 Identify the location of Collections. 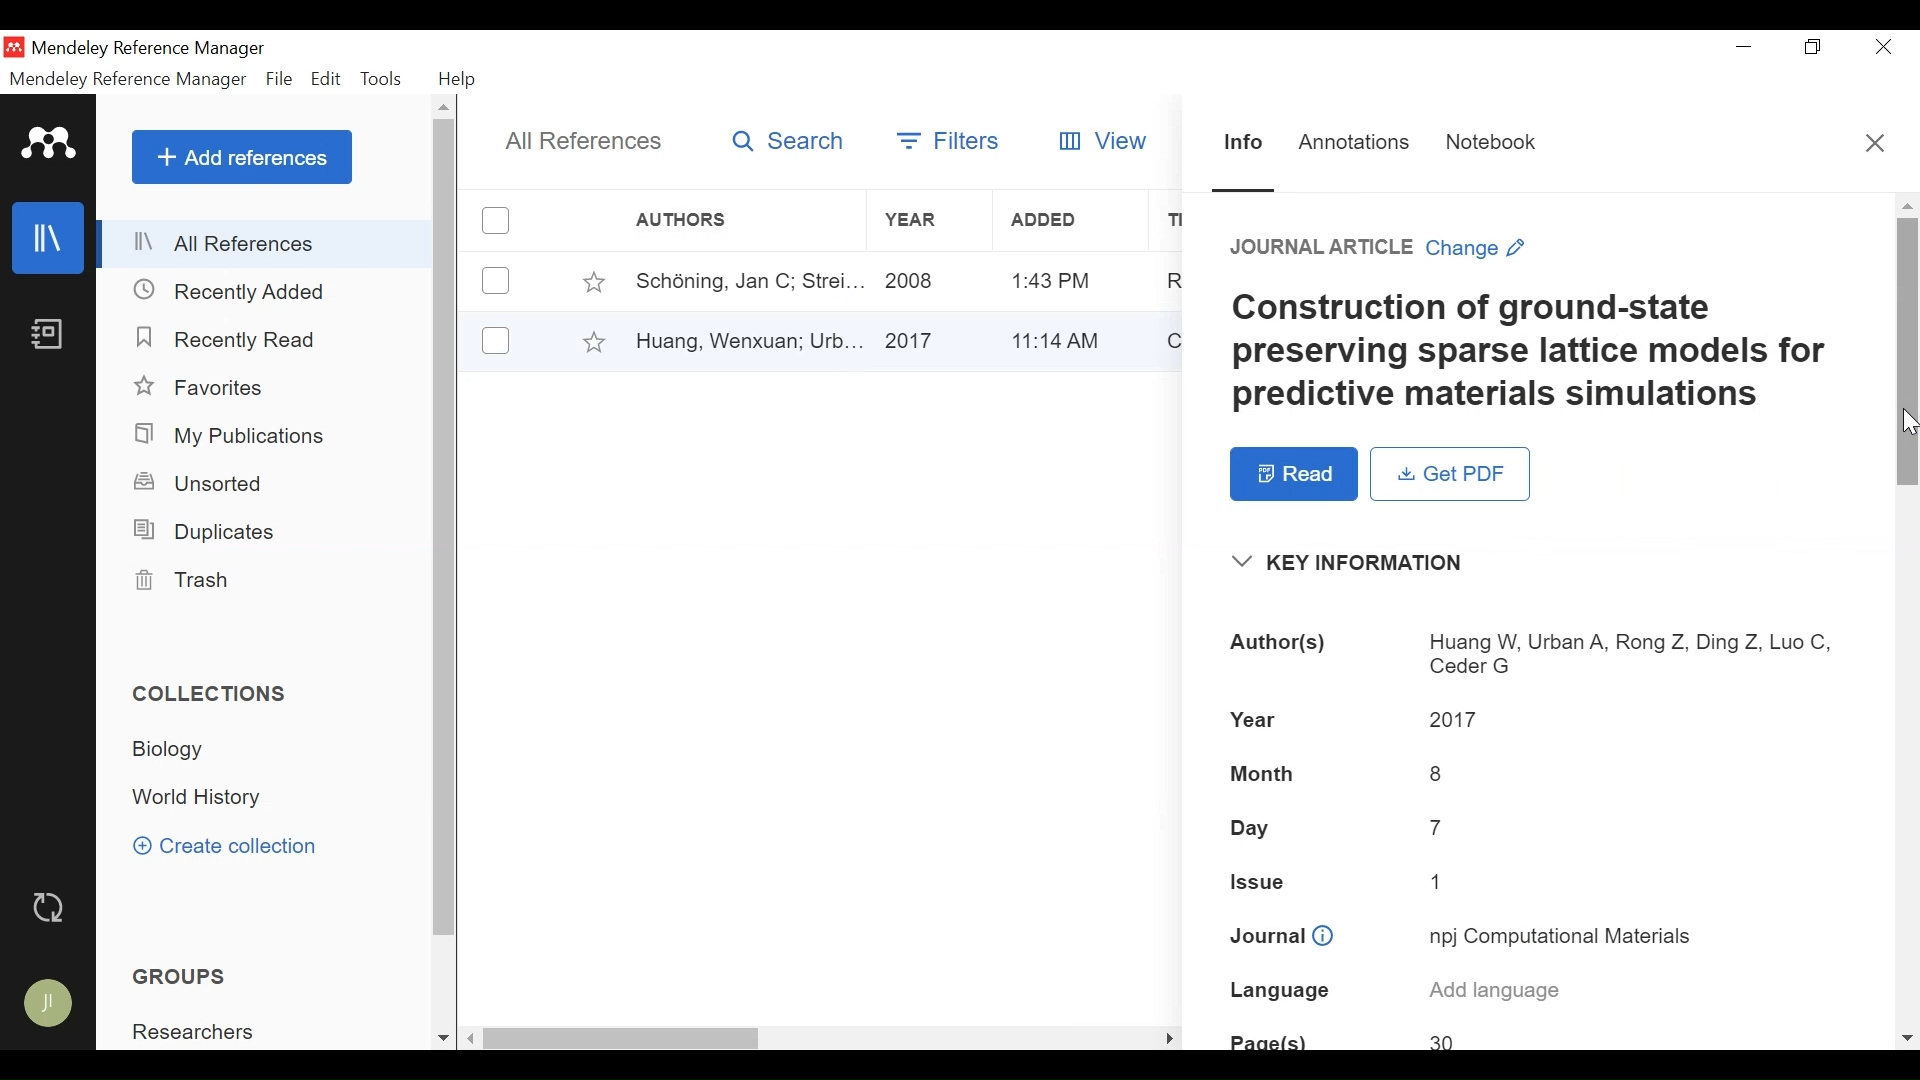
(212, 694).